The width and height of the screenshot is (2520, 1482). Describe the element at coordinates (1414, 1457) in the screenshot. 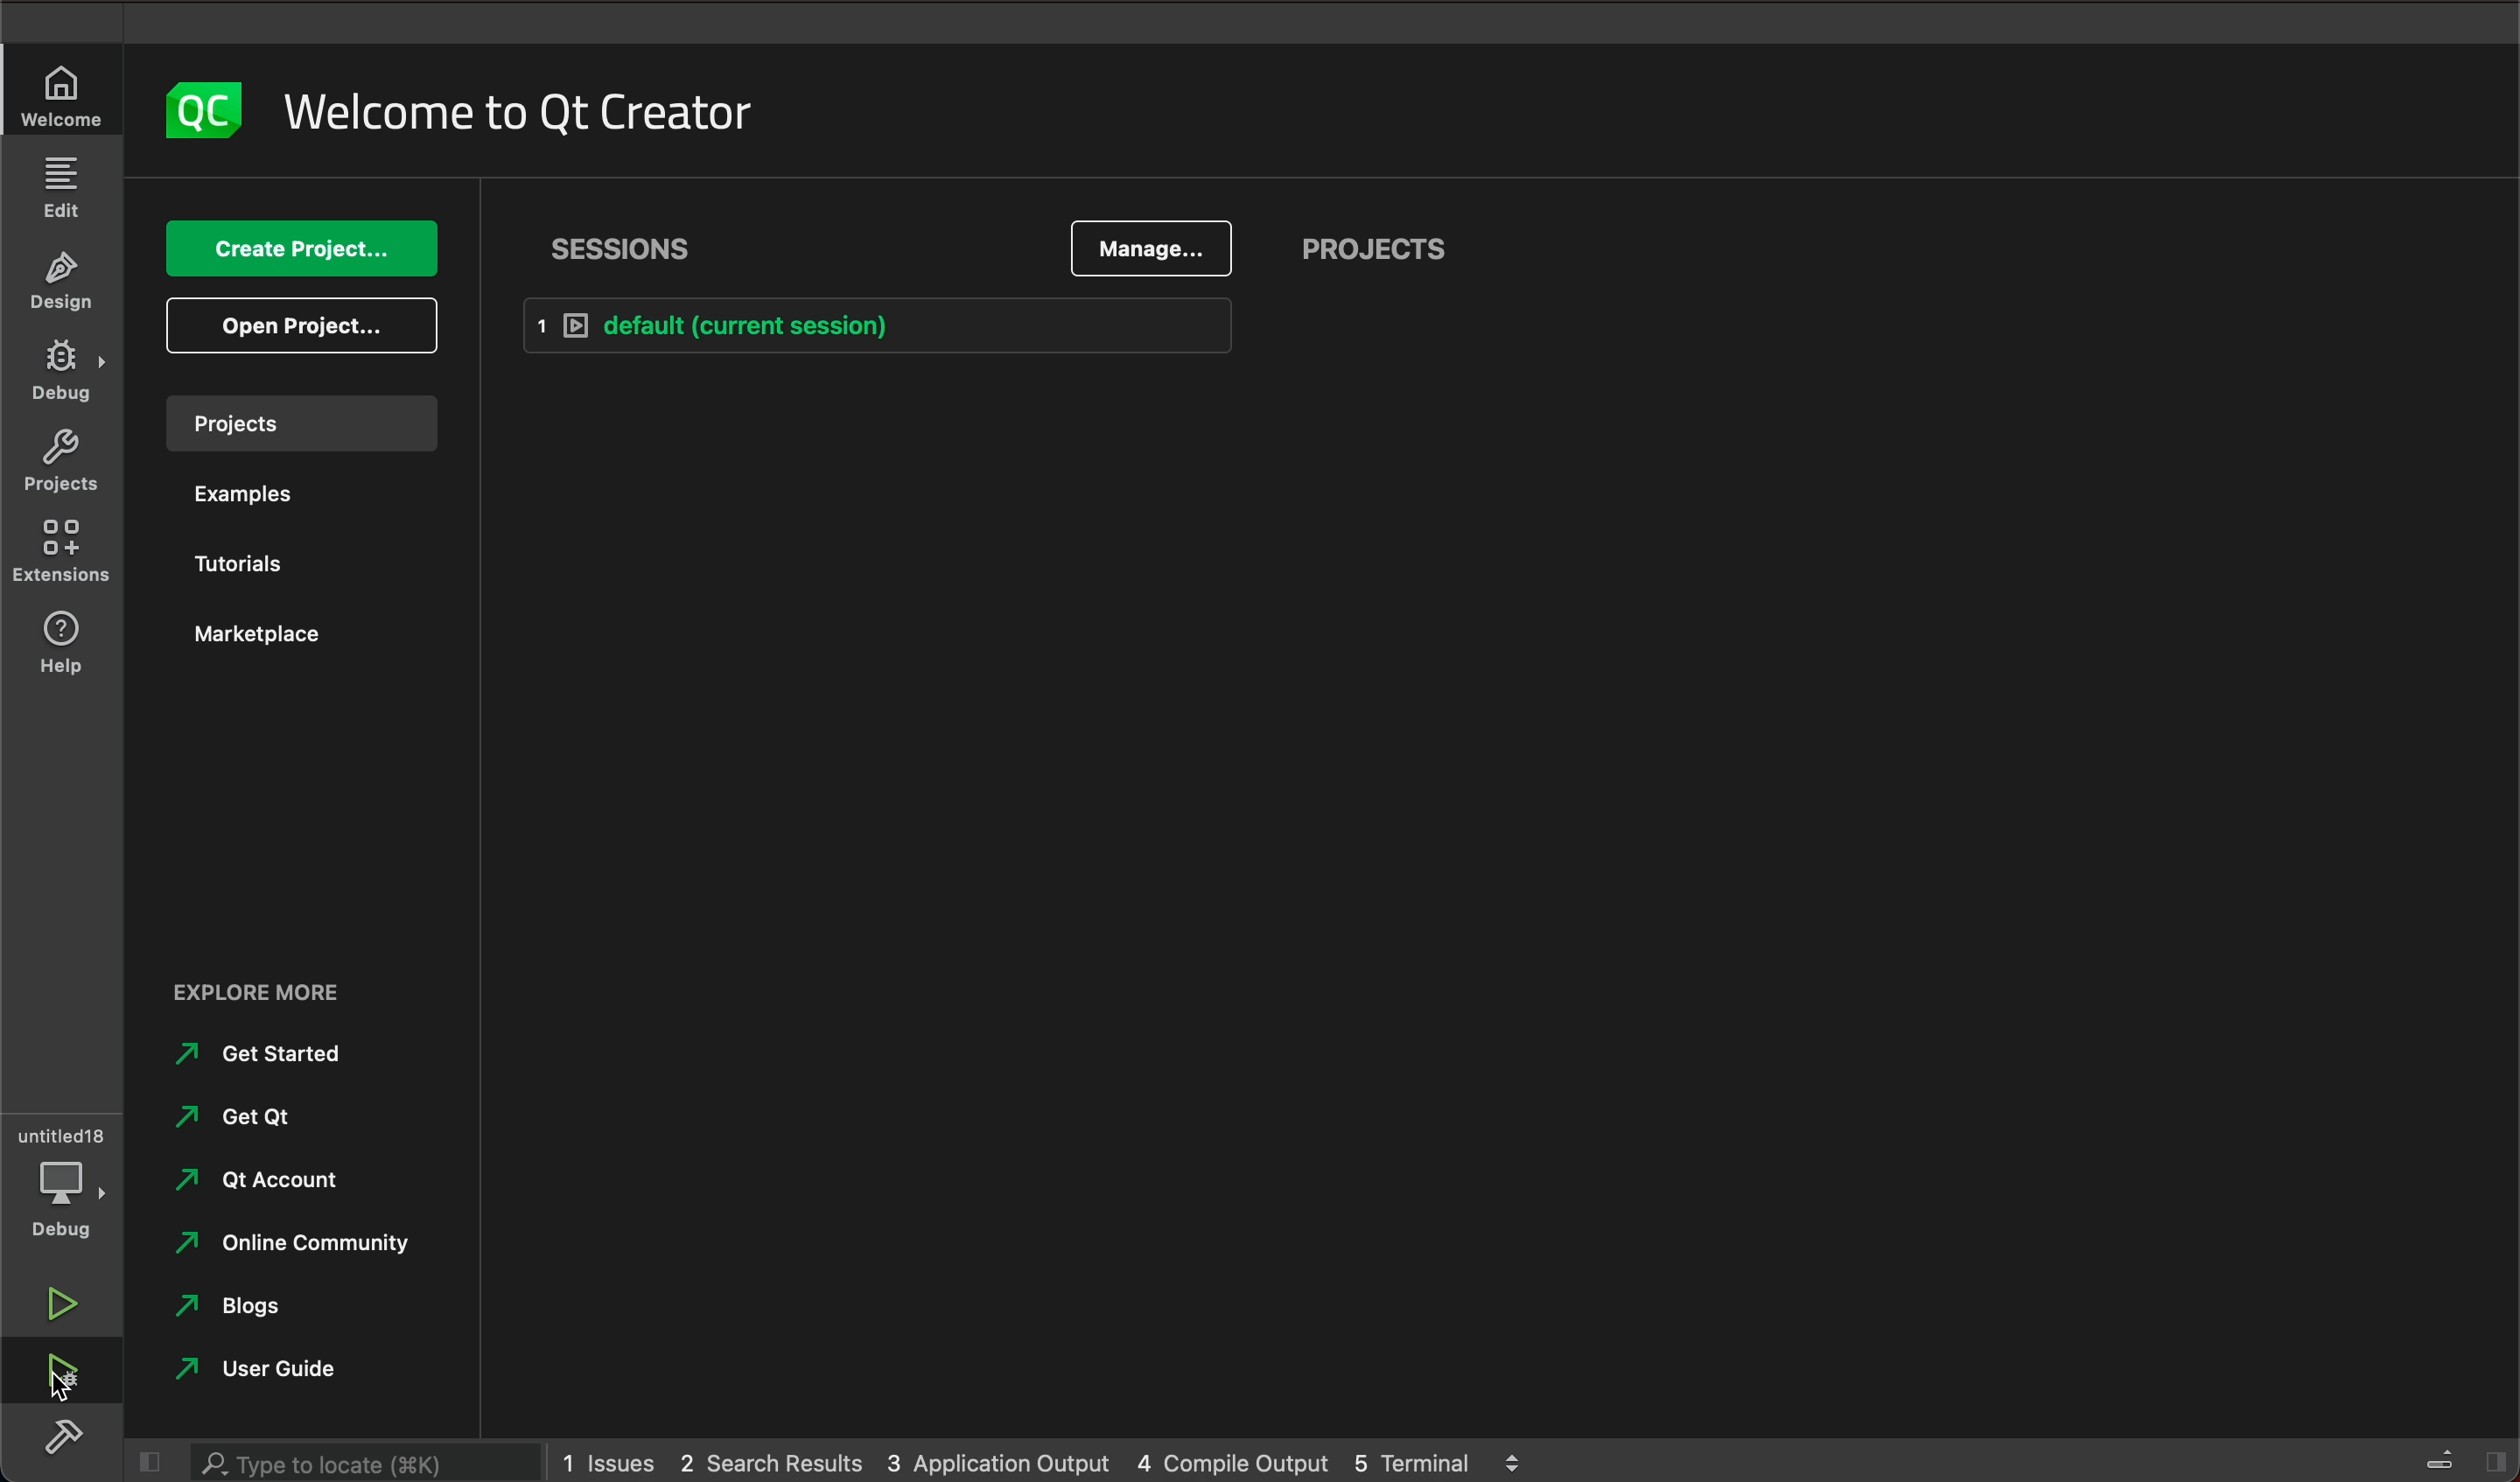

I see `5 terminal` at that location.